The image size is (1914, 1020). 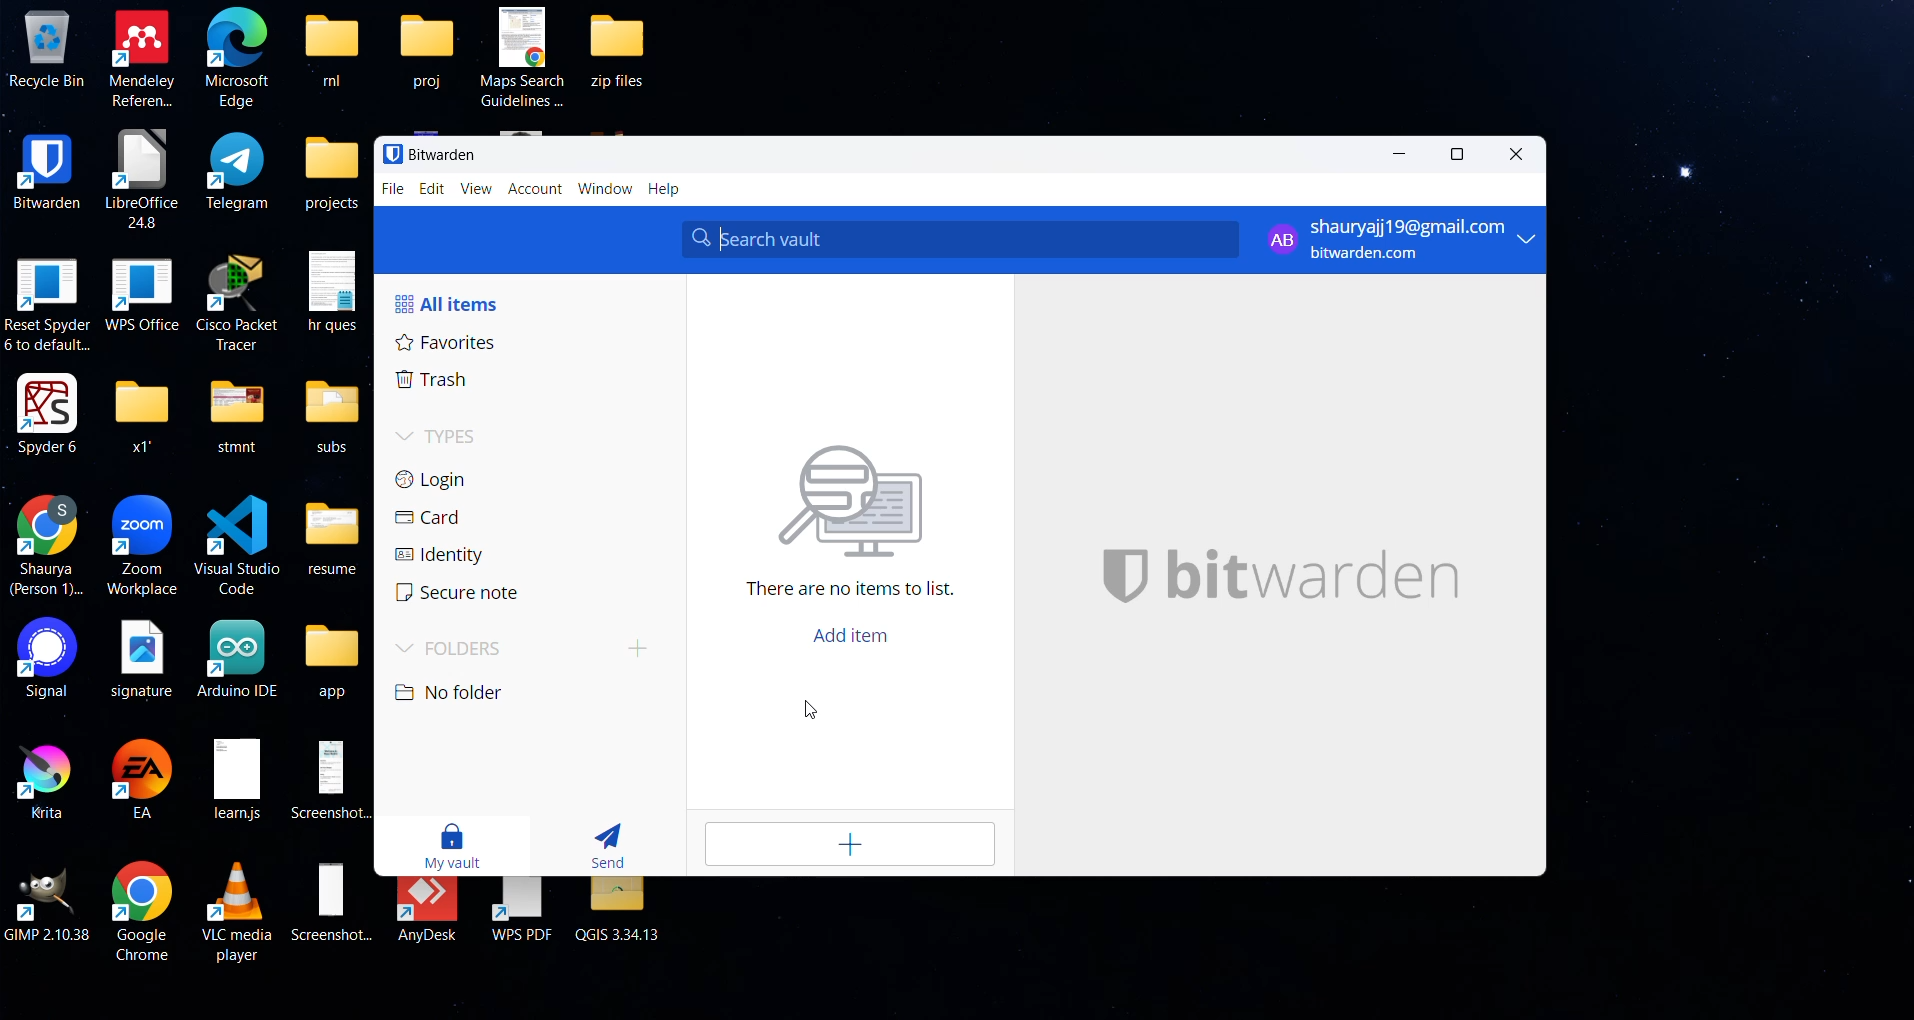 I want to click on proj, so click(x=426, y=48).